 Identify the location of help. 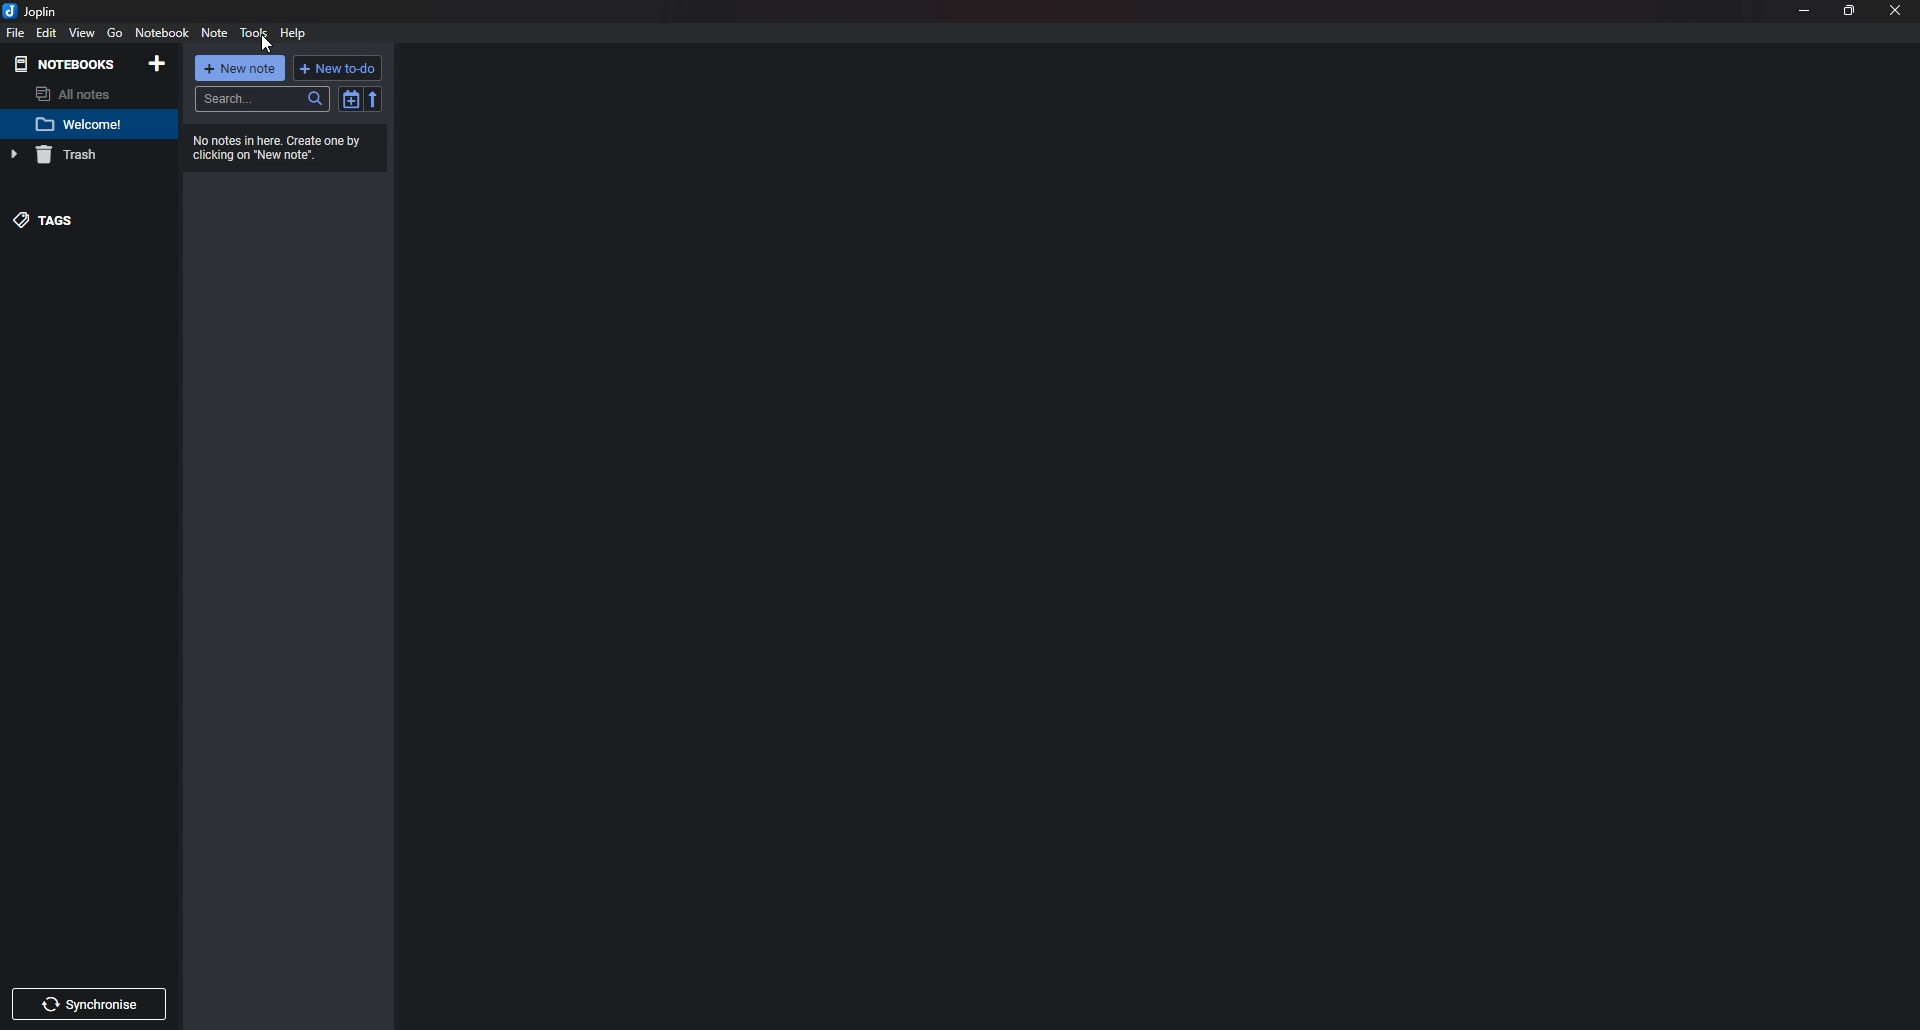
(293, 35).